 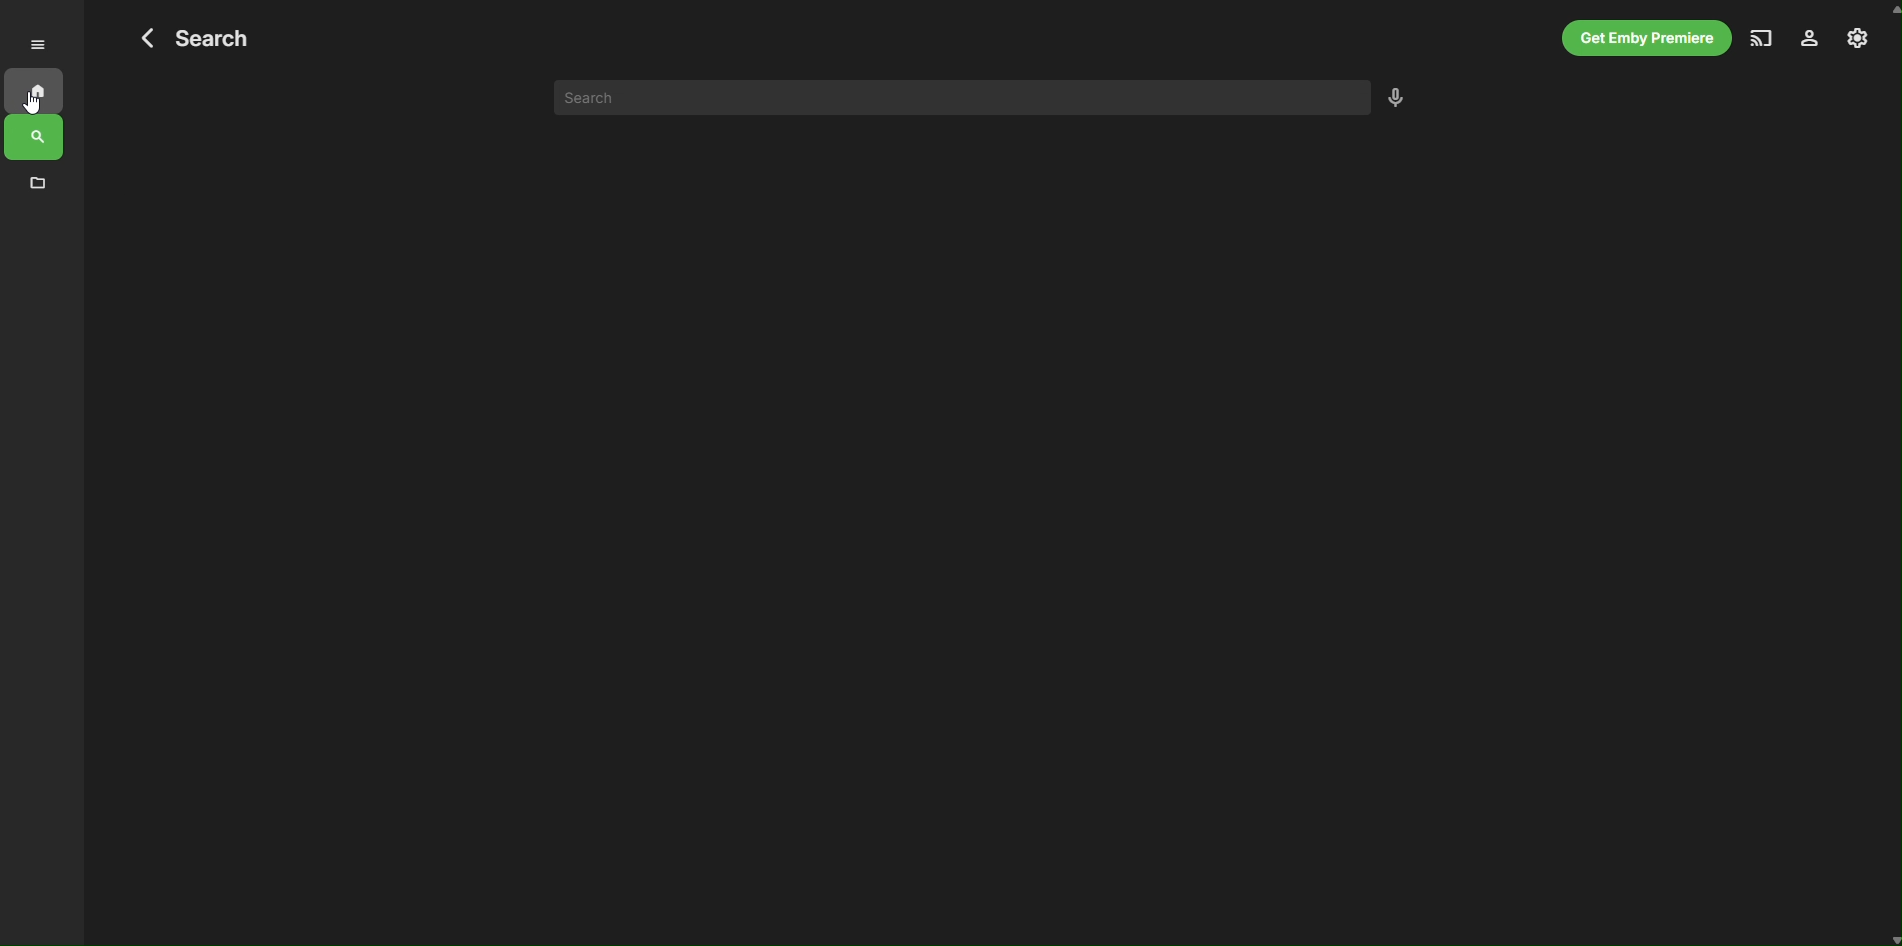 I want to click on Search, so click(x=196, y=37).